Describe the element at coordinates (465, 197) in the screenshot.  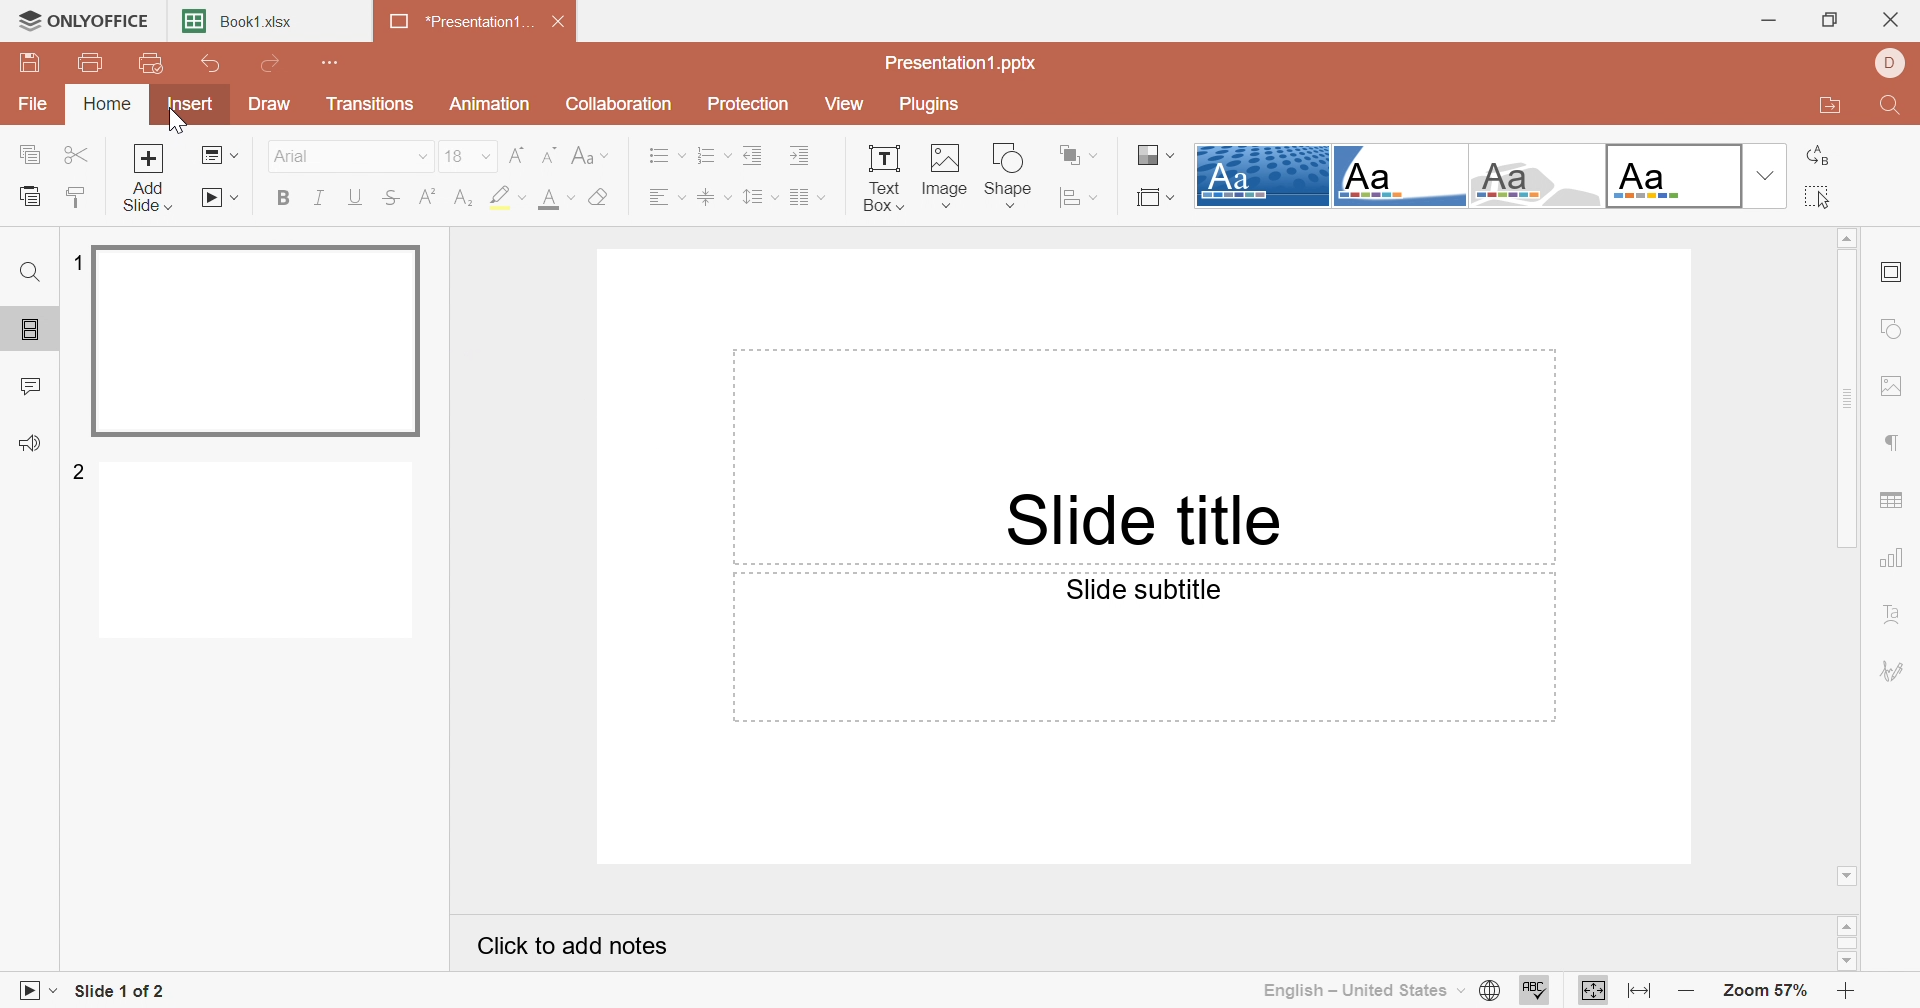
I see `Subscript` at that location.